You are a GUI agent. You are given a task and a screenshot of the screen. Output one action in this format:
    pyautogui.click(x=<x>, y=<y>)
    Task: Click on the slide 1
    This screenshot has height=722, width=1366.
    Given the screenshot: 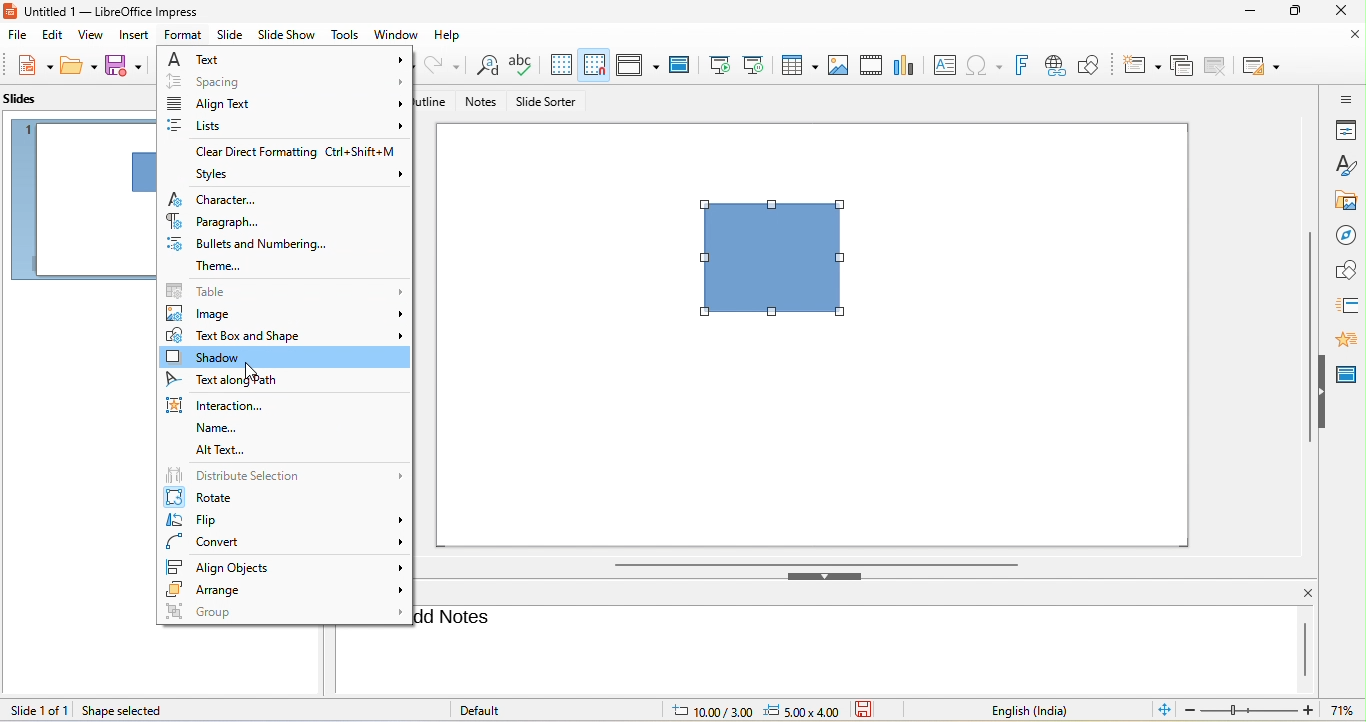 What is the action you would take?
    pyautogui.click(x=78, y=201)
    